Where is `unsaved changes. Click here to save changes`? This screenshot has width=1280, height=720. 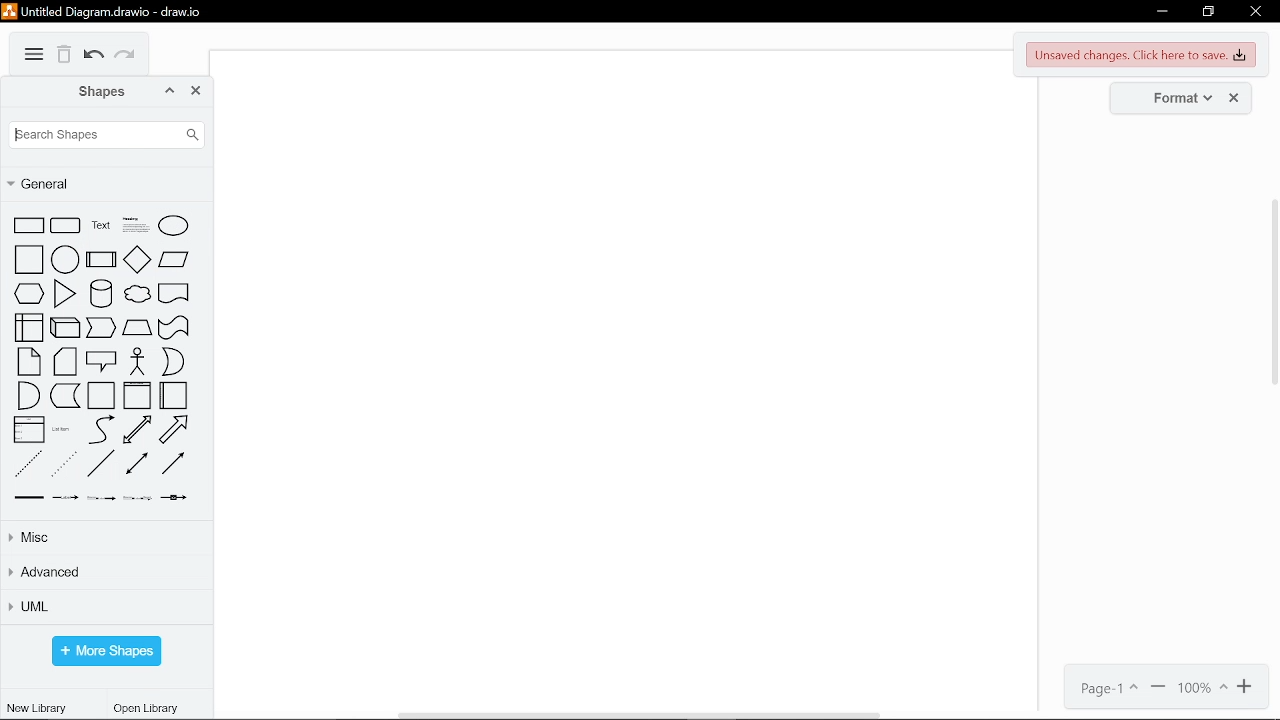
unsaved changes. Click here to save changes is located at coordinates (1143, 55).